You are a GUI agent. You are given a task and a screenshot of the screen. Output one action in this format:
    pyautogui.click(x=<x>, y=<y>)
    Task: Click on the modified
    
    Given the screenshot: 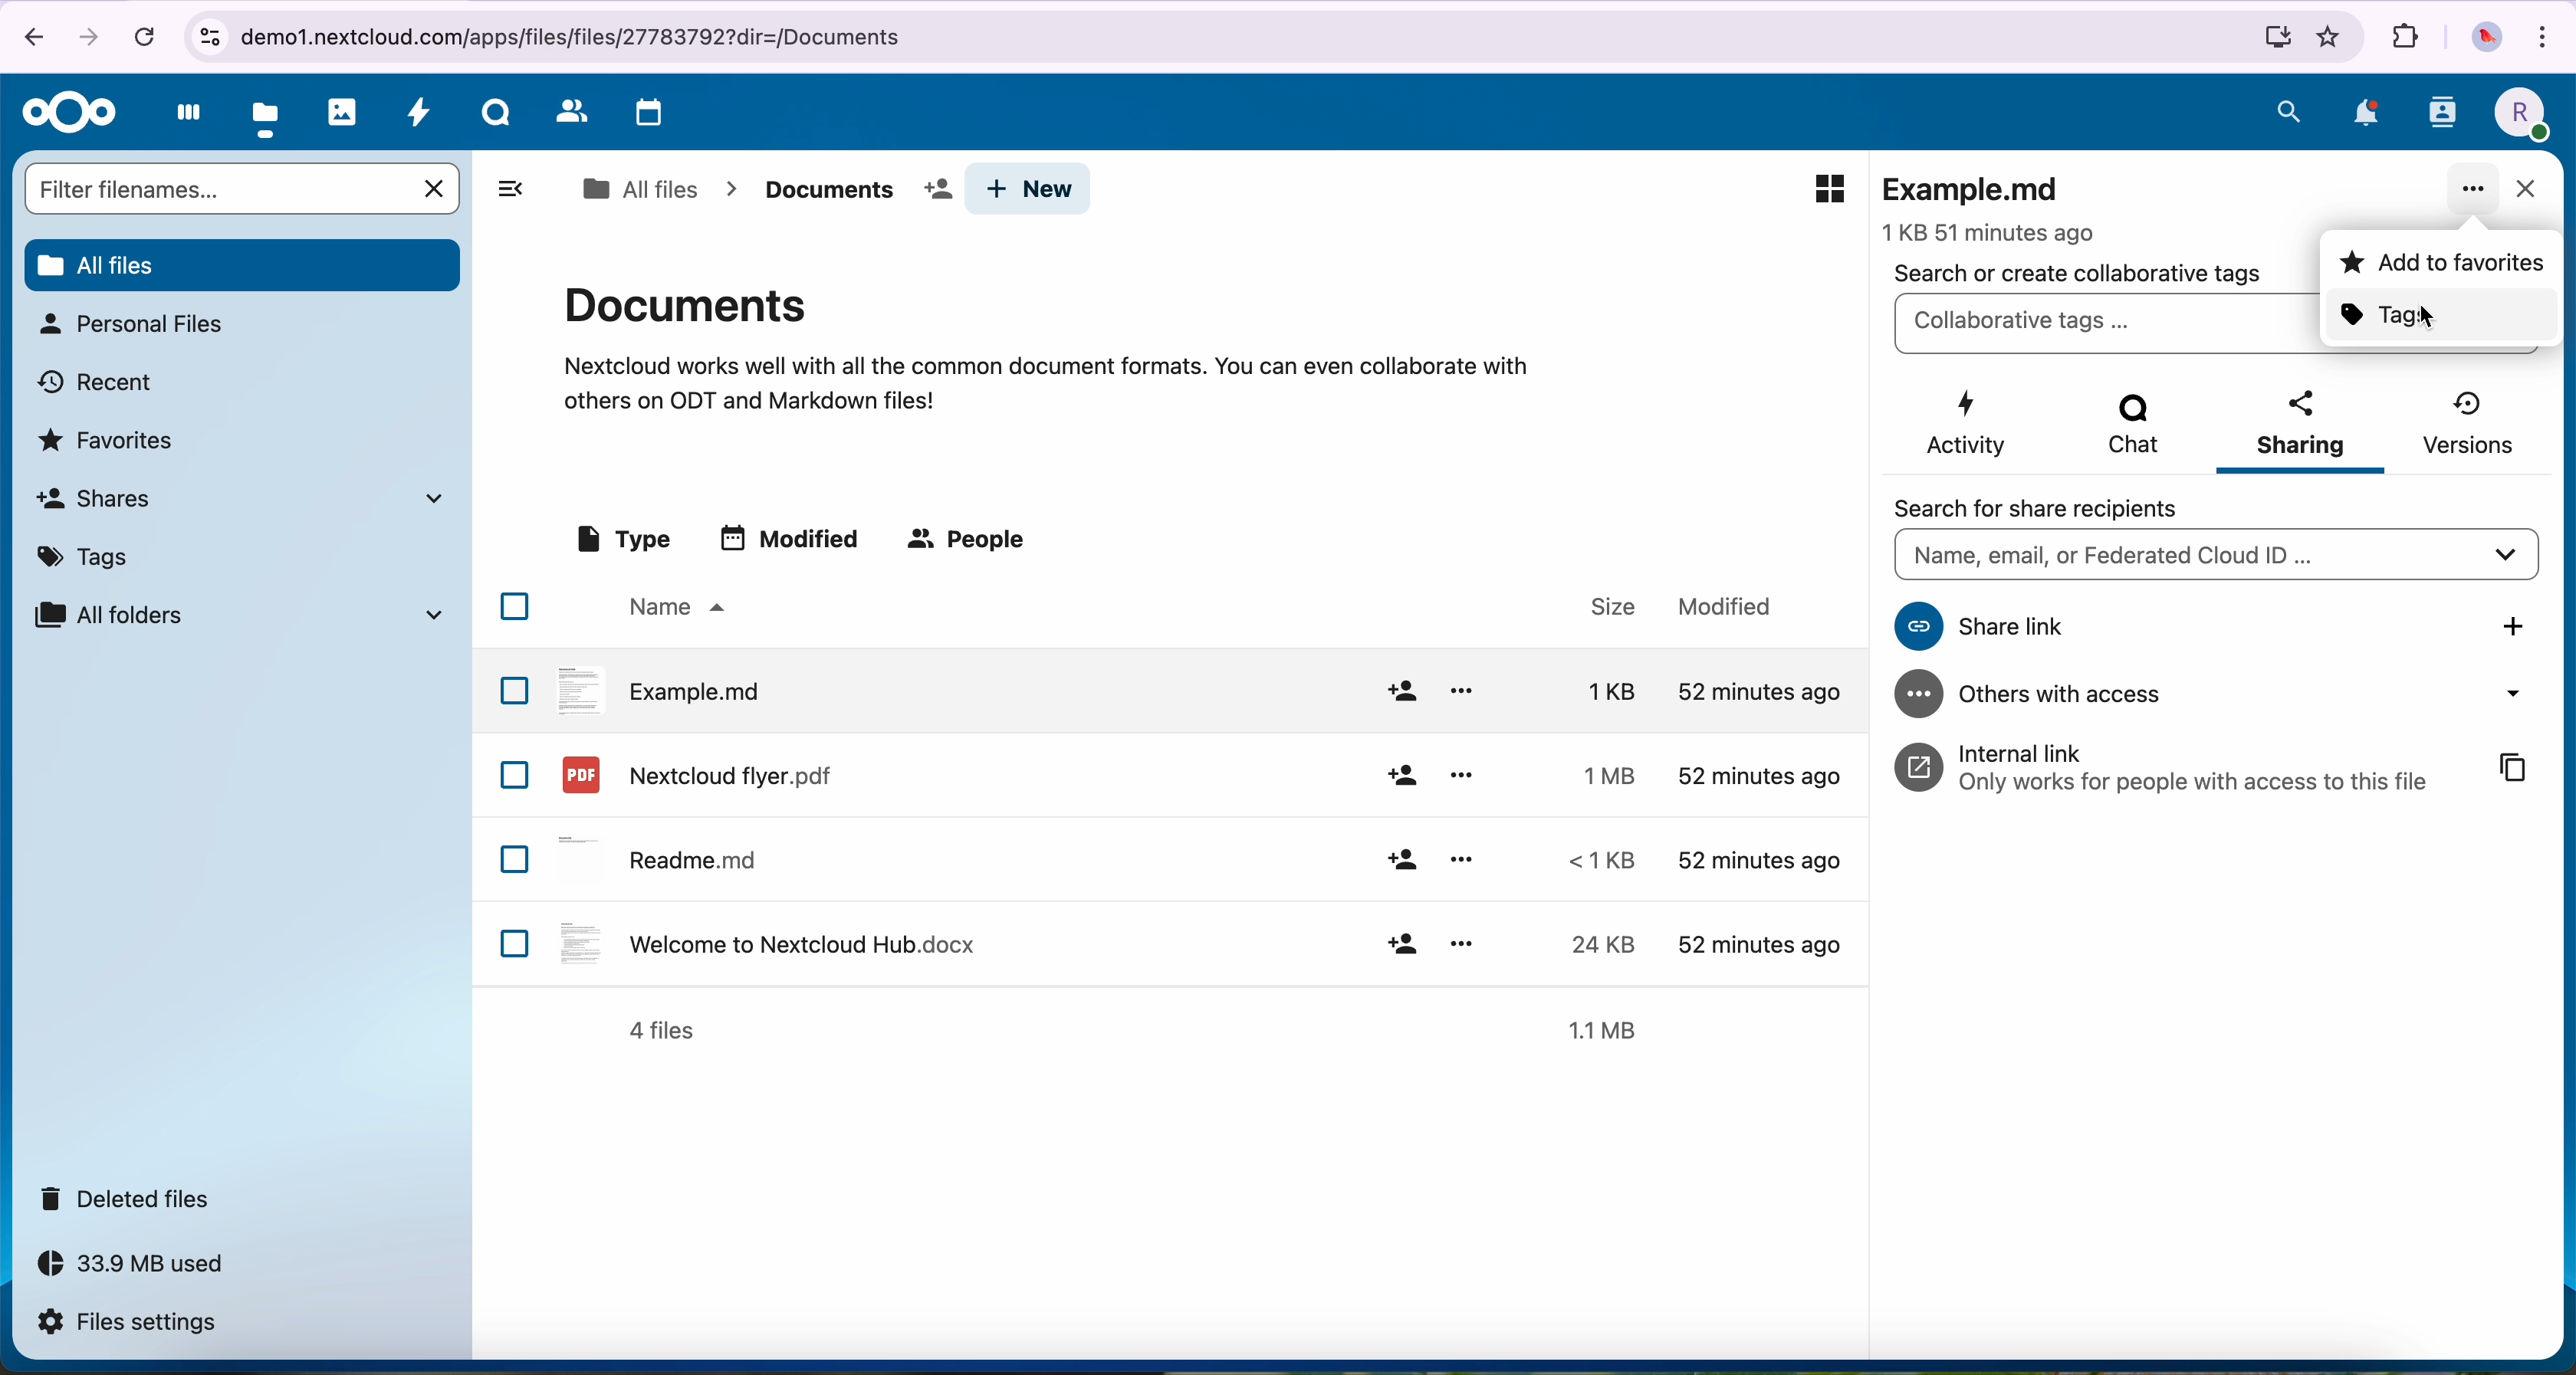 What is the action you would take?
    pyautogui.click(x=794, y=537)
    